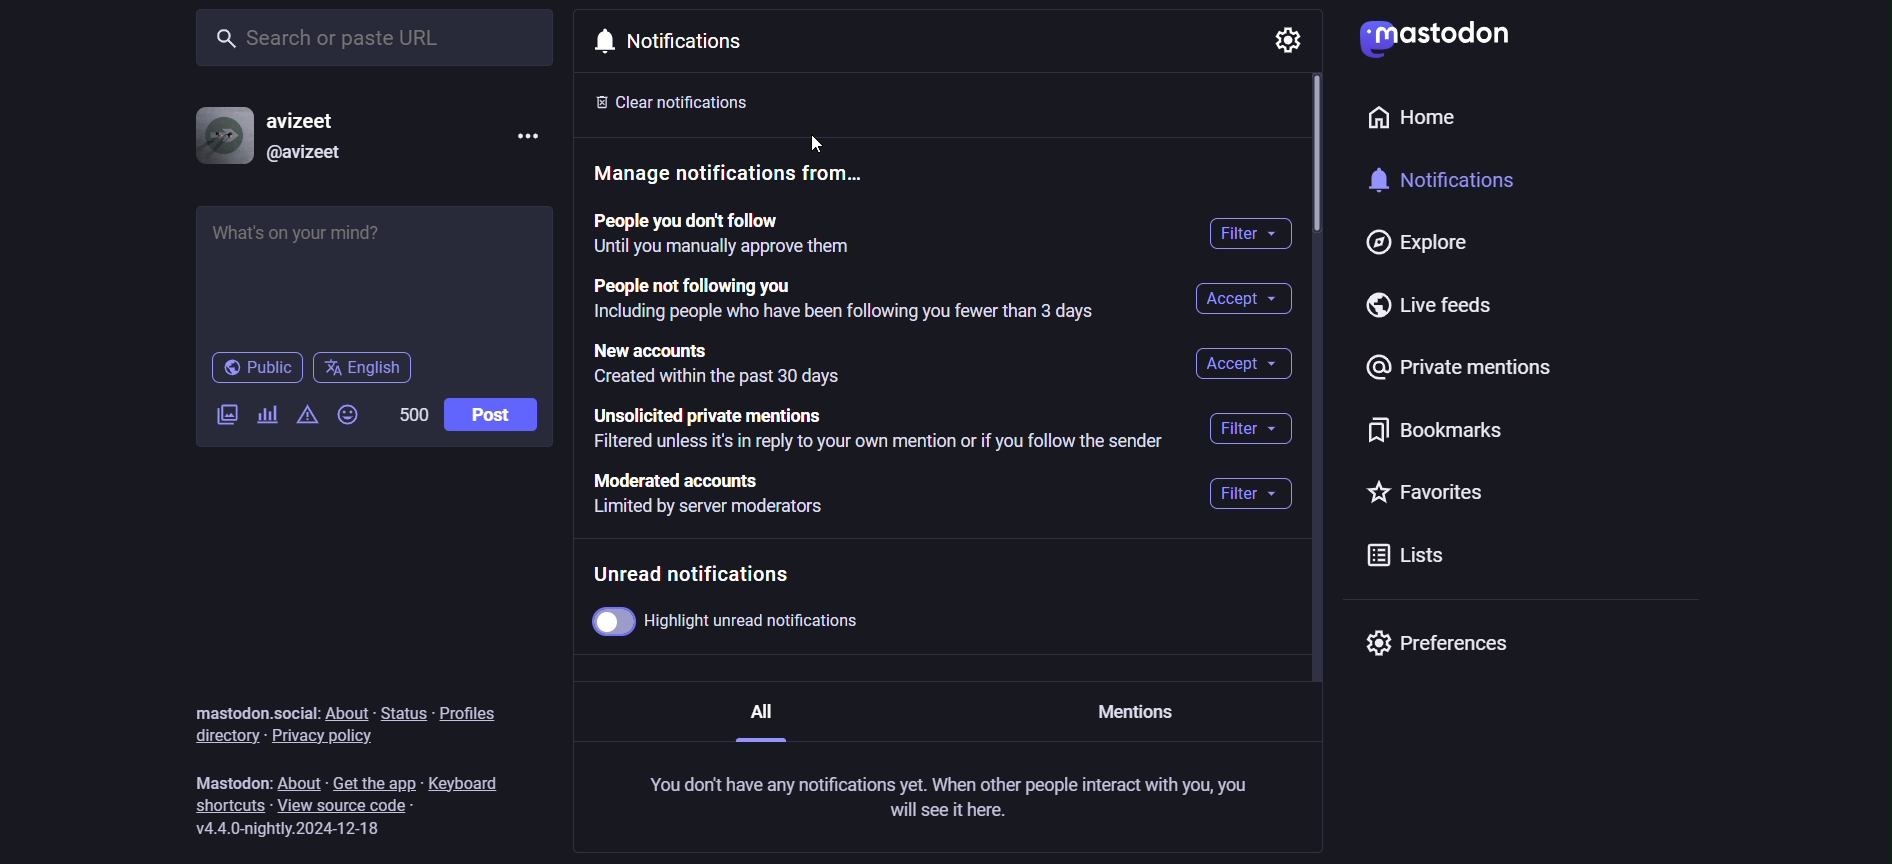 This screenshot has height=864, width=1892. I want to click on favorites, so click(1428, 494).